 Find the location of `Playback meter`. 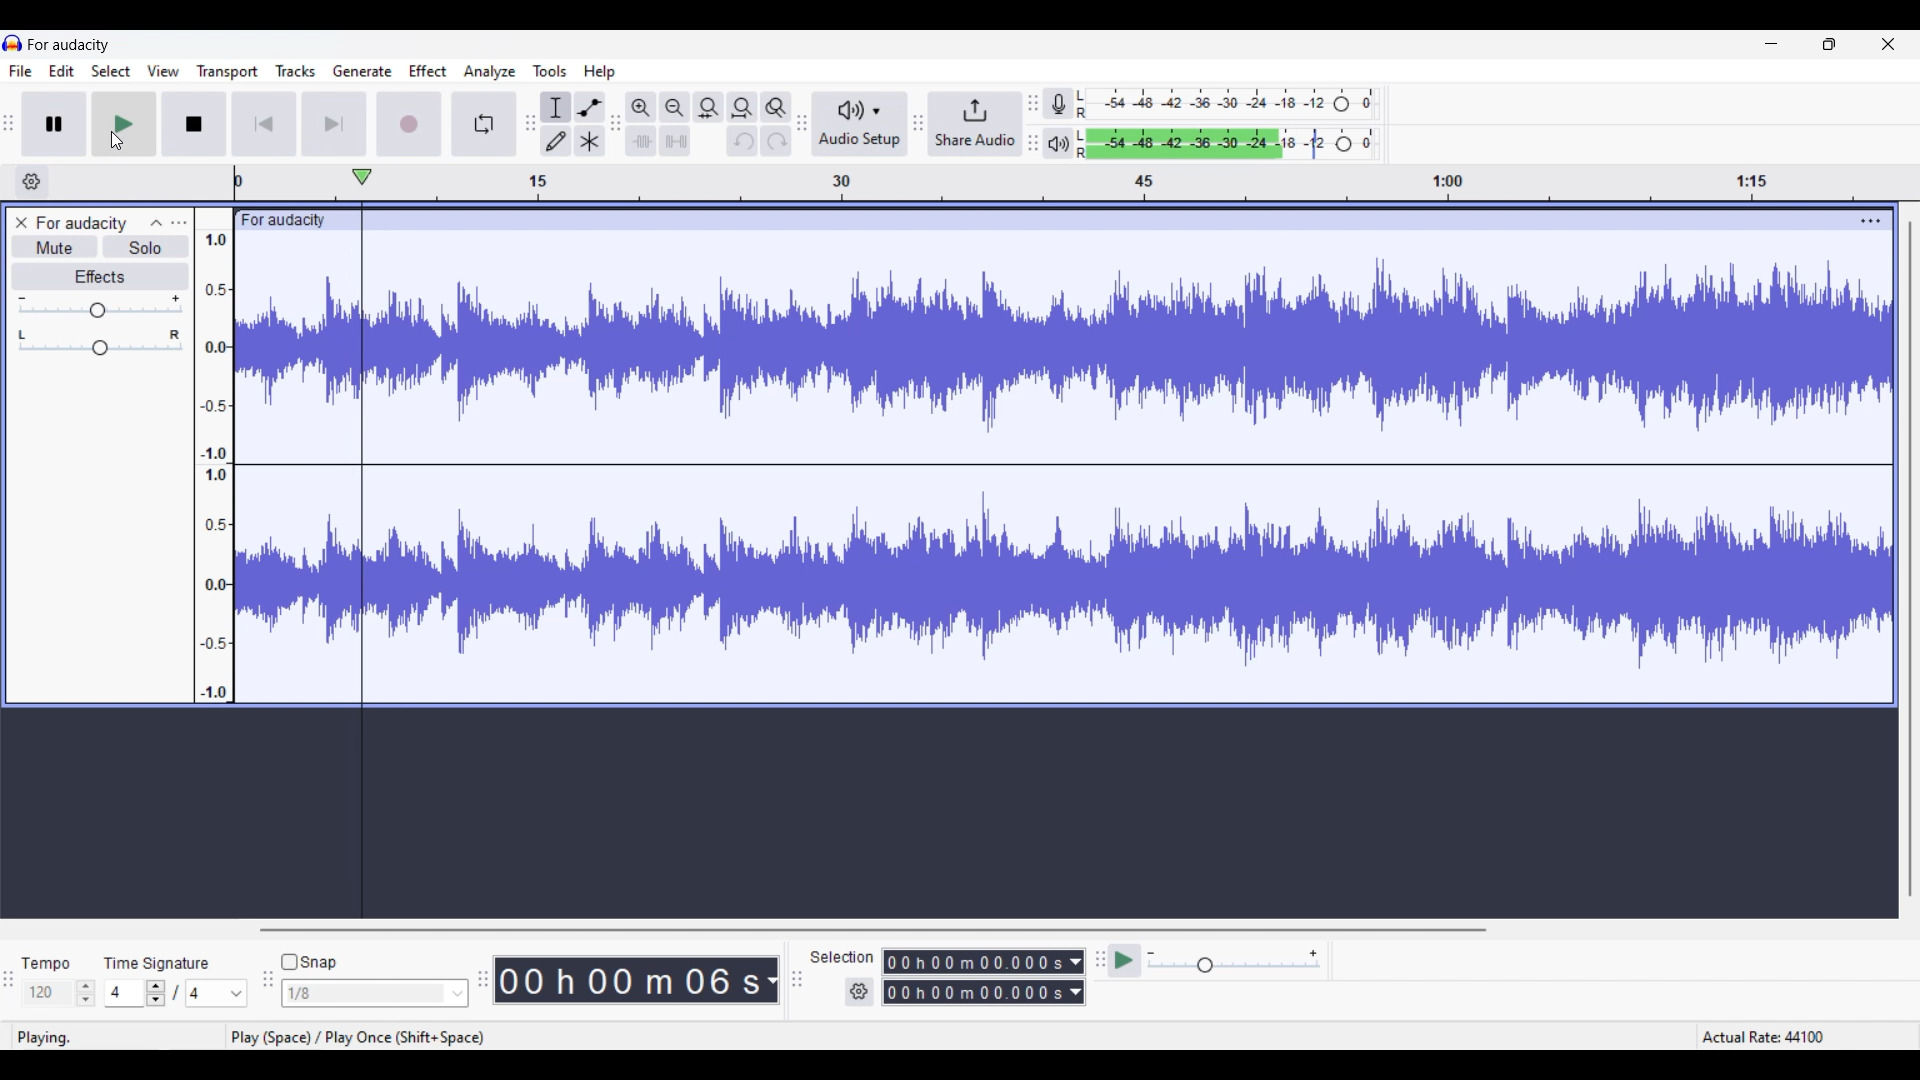

Playback meter is located at coordinates (1059, 143).